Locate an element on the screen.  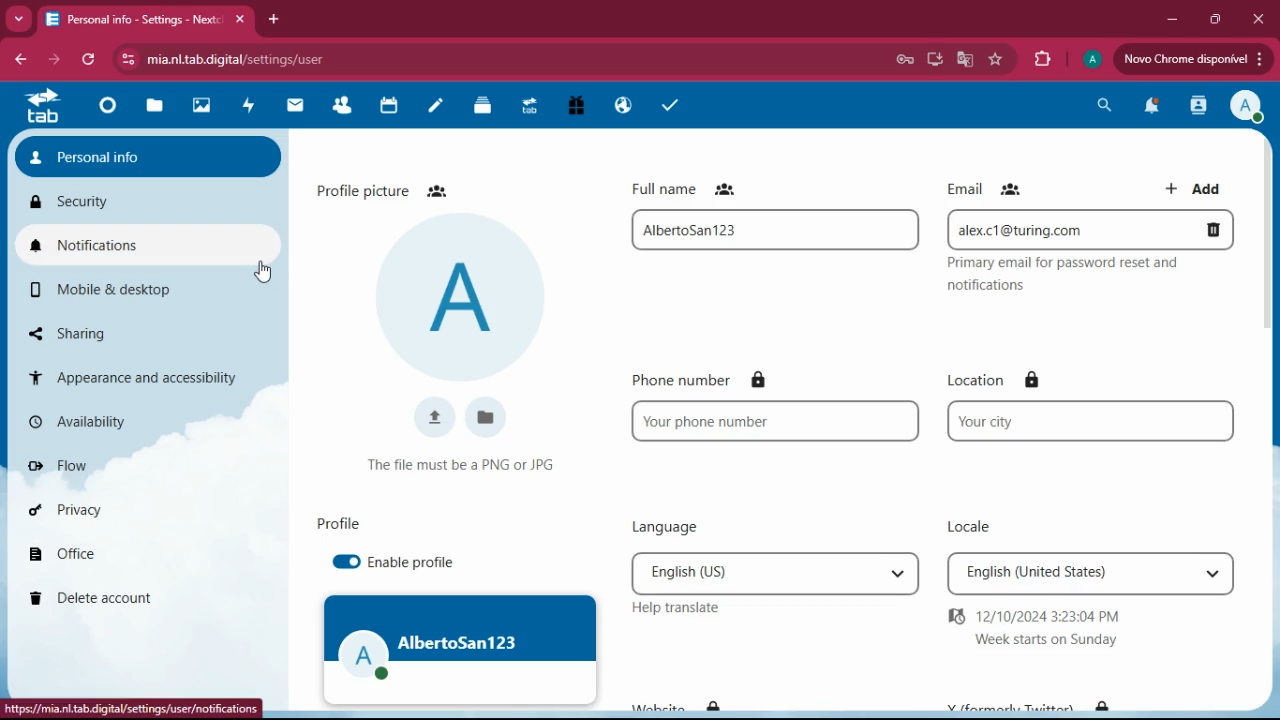
gift is located at coordinates (577, 106).